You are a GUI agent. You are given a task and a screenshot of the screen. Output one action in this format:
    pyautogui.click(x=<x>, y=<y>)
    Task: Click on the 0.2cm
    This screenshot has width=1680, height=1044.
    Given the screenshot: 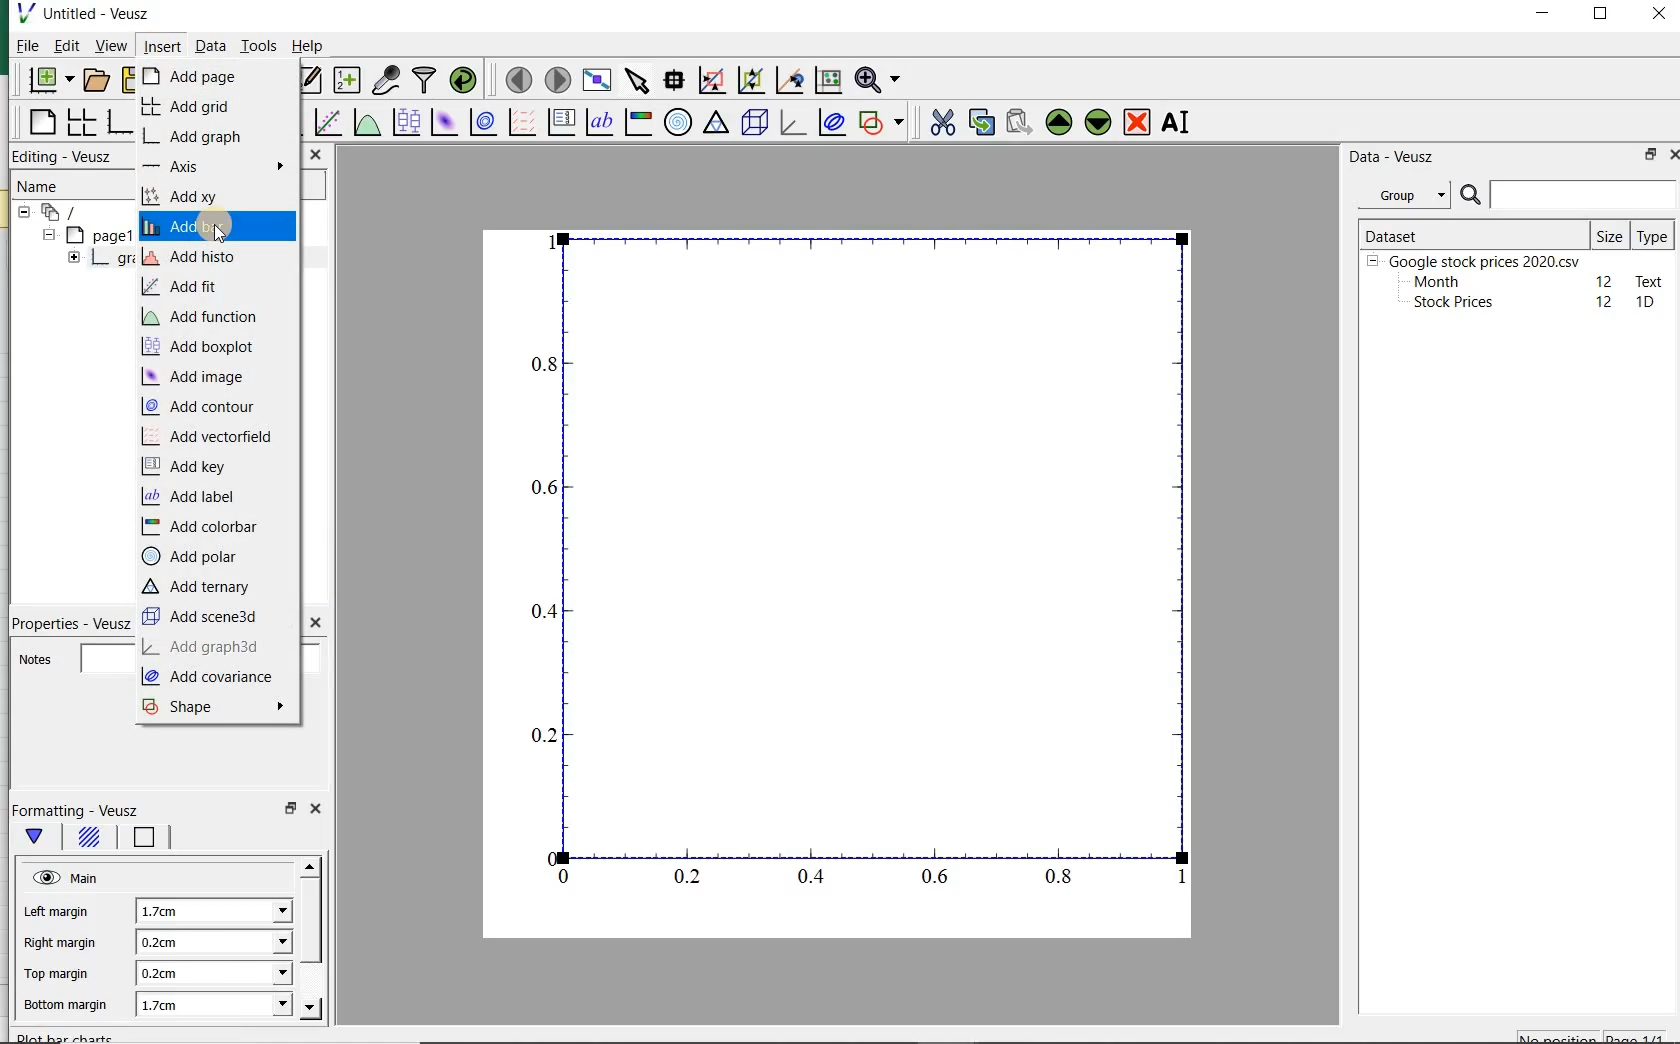 What is the action you would take?
    pyautogui.click(x=211, y=974)
    